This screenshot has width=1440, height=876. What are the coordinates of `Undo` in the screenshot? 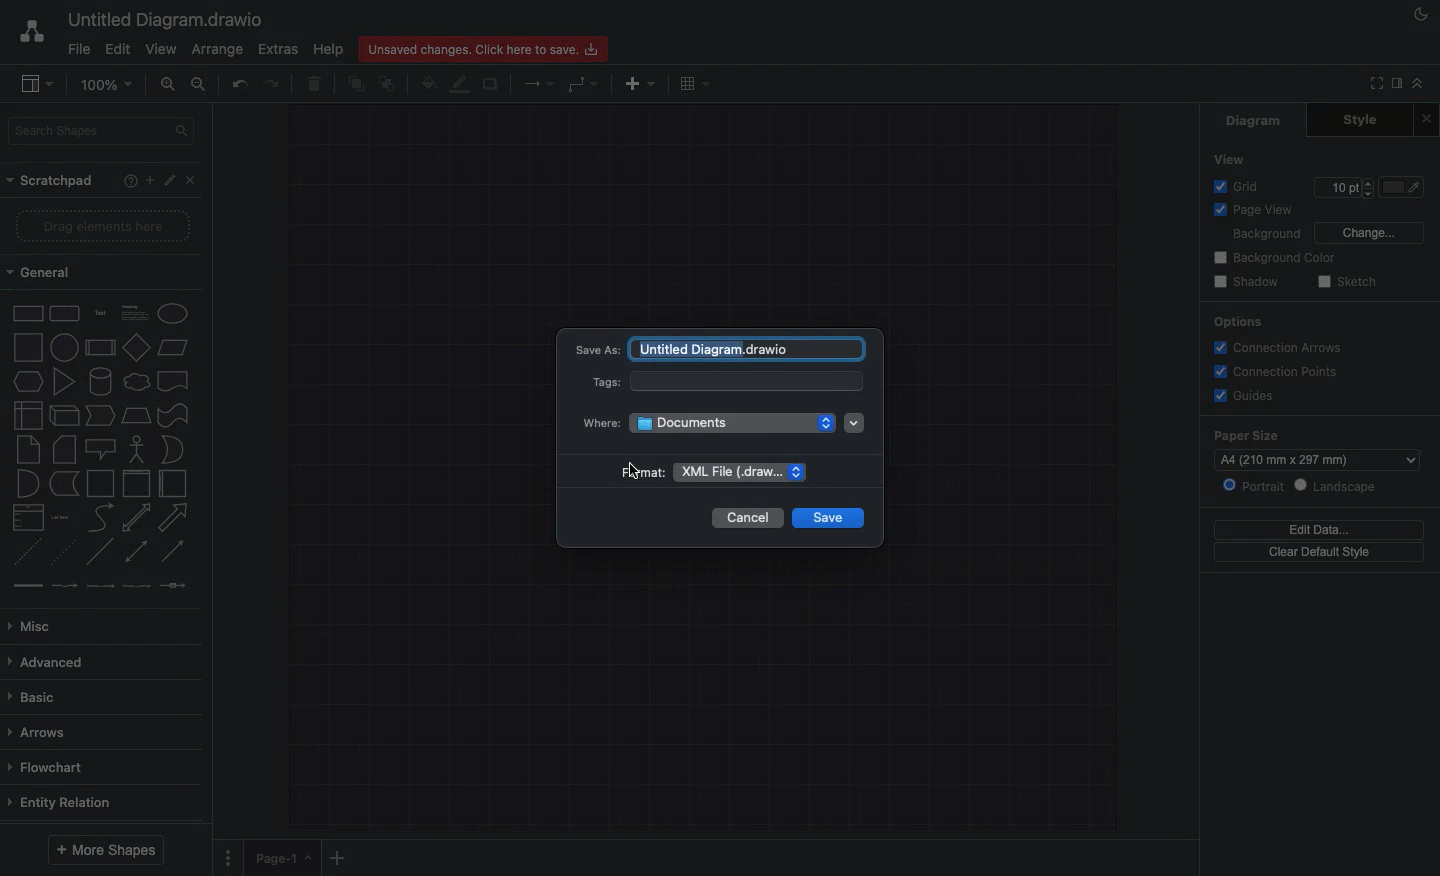 It's located at (238, 84).